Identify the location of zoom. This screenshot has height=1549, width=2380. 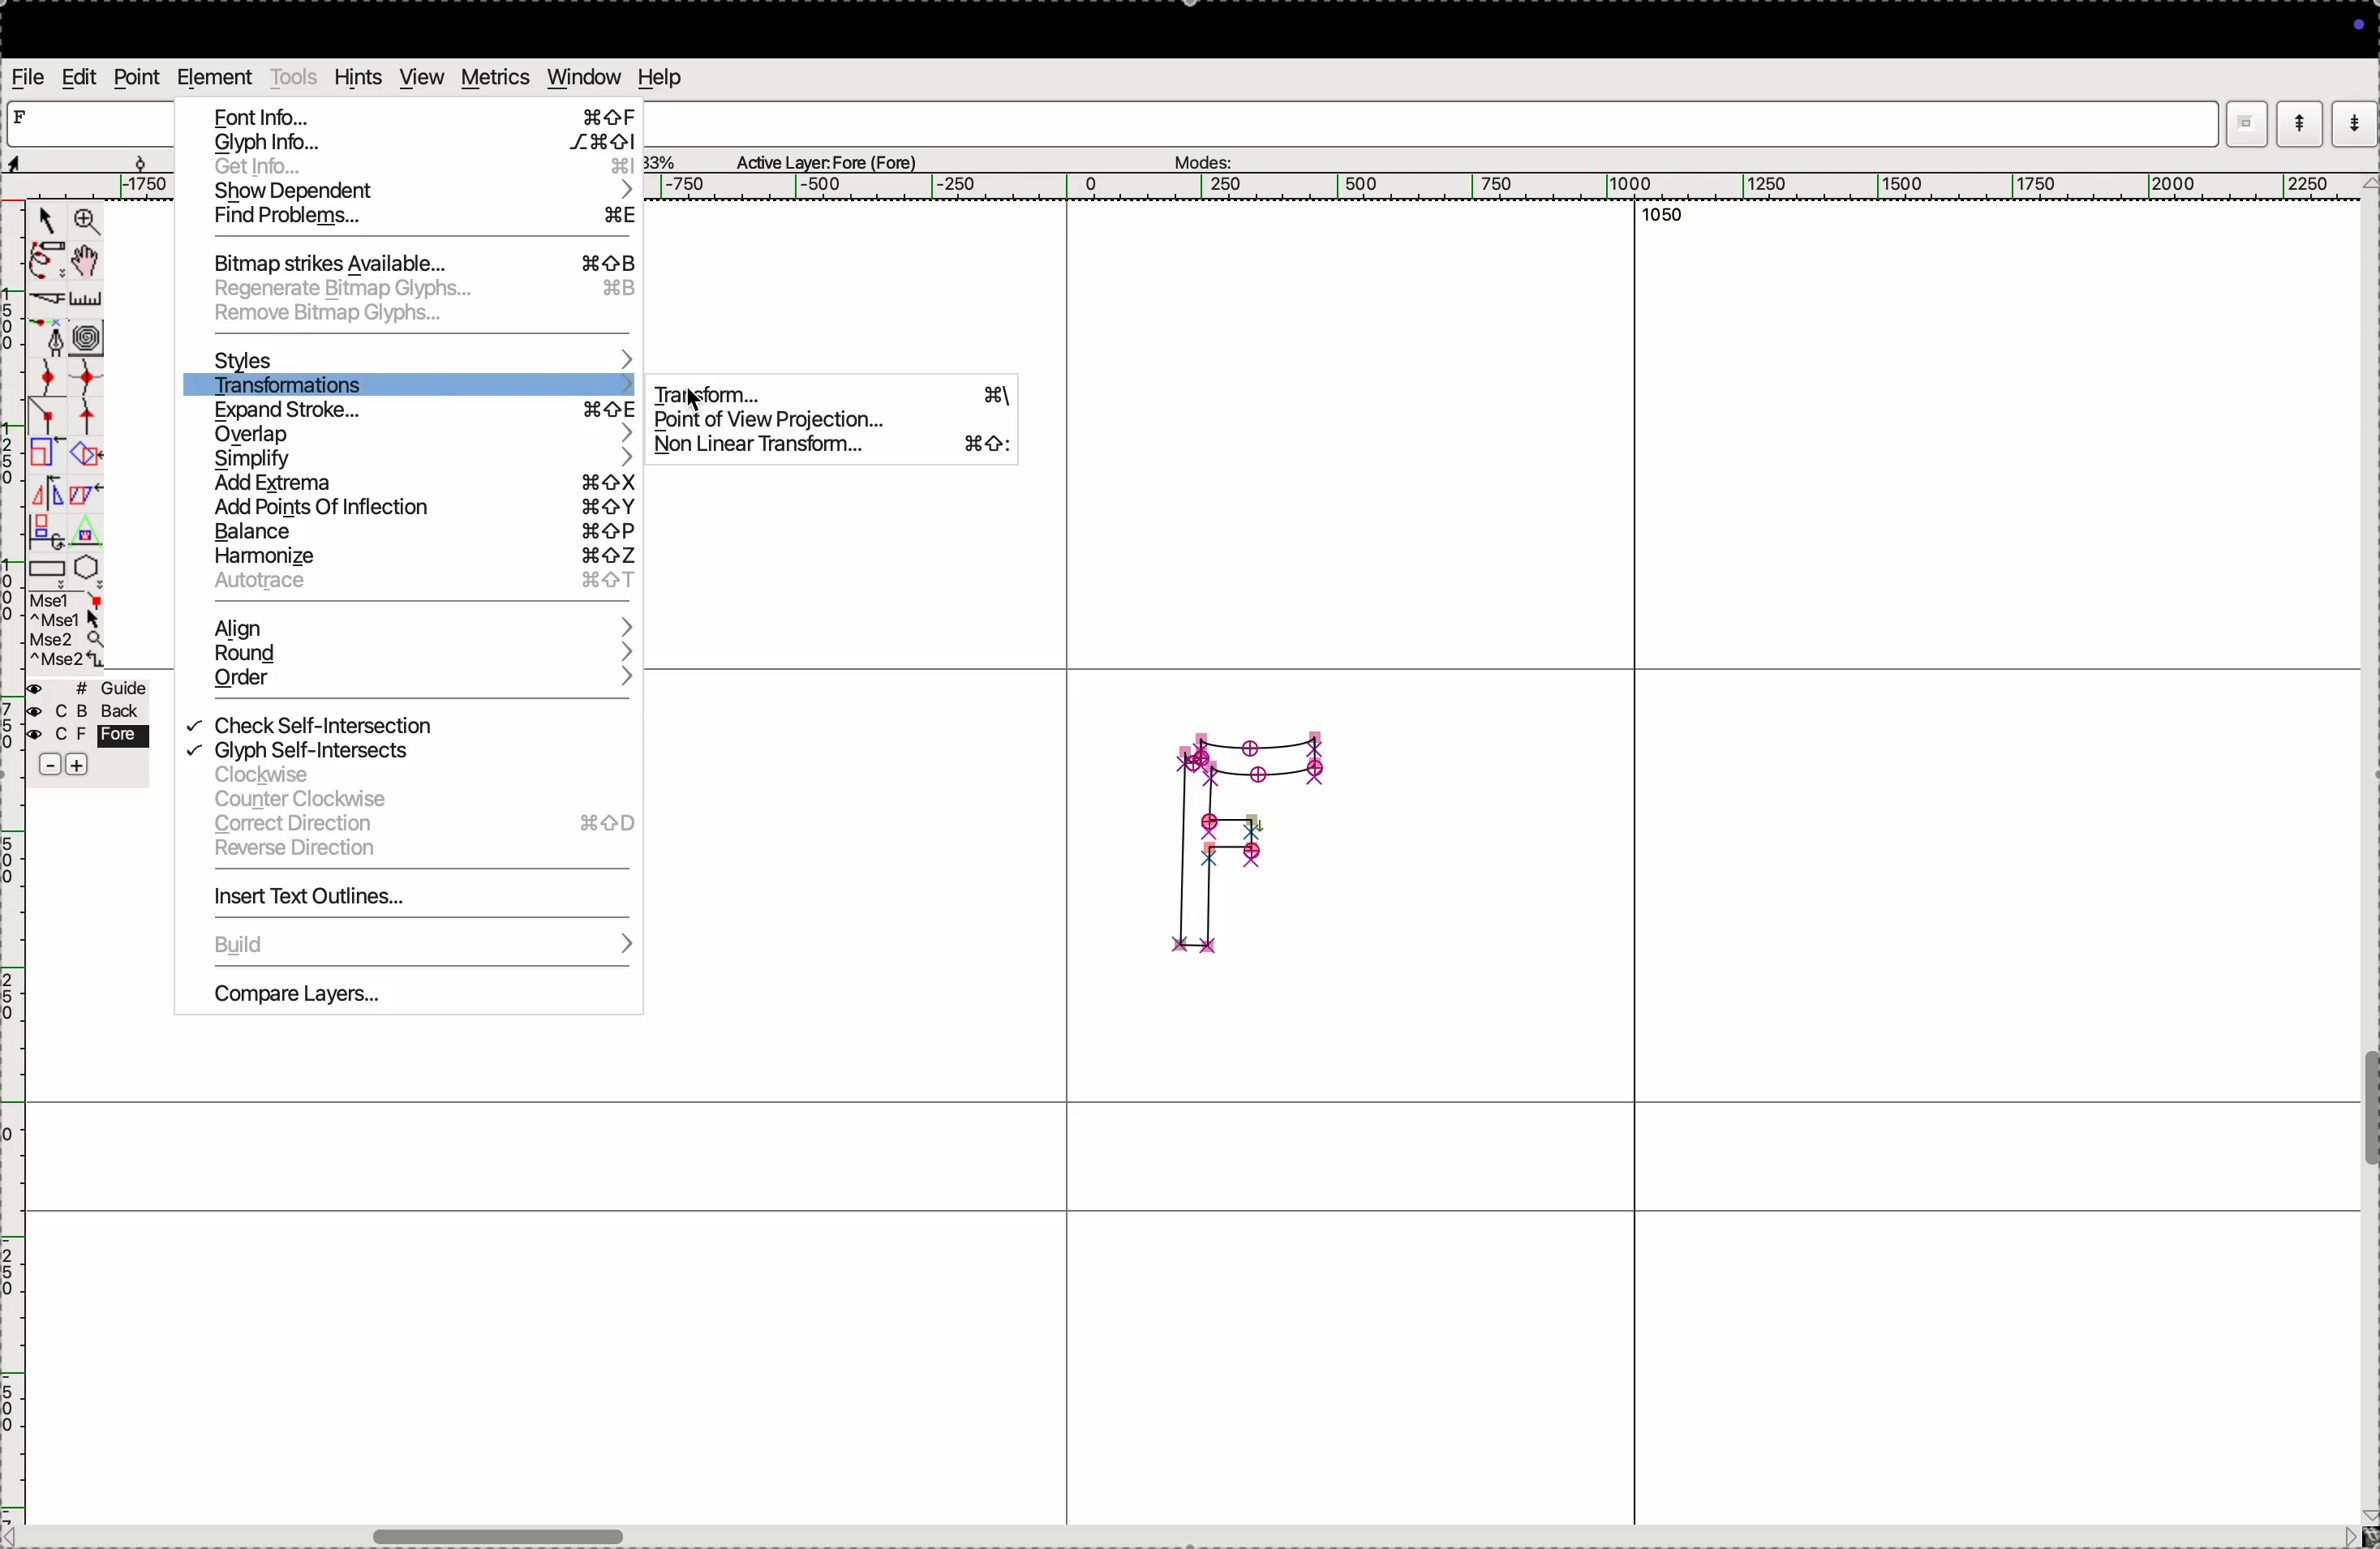
(87, 223).